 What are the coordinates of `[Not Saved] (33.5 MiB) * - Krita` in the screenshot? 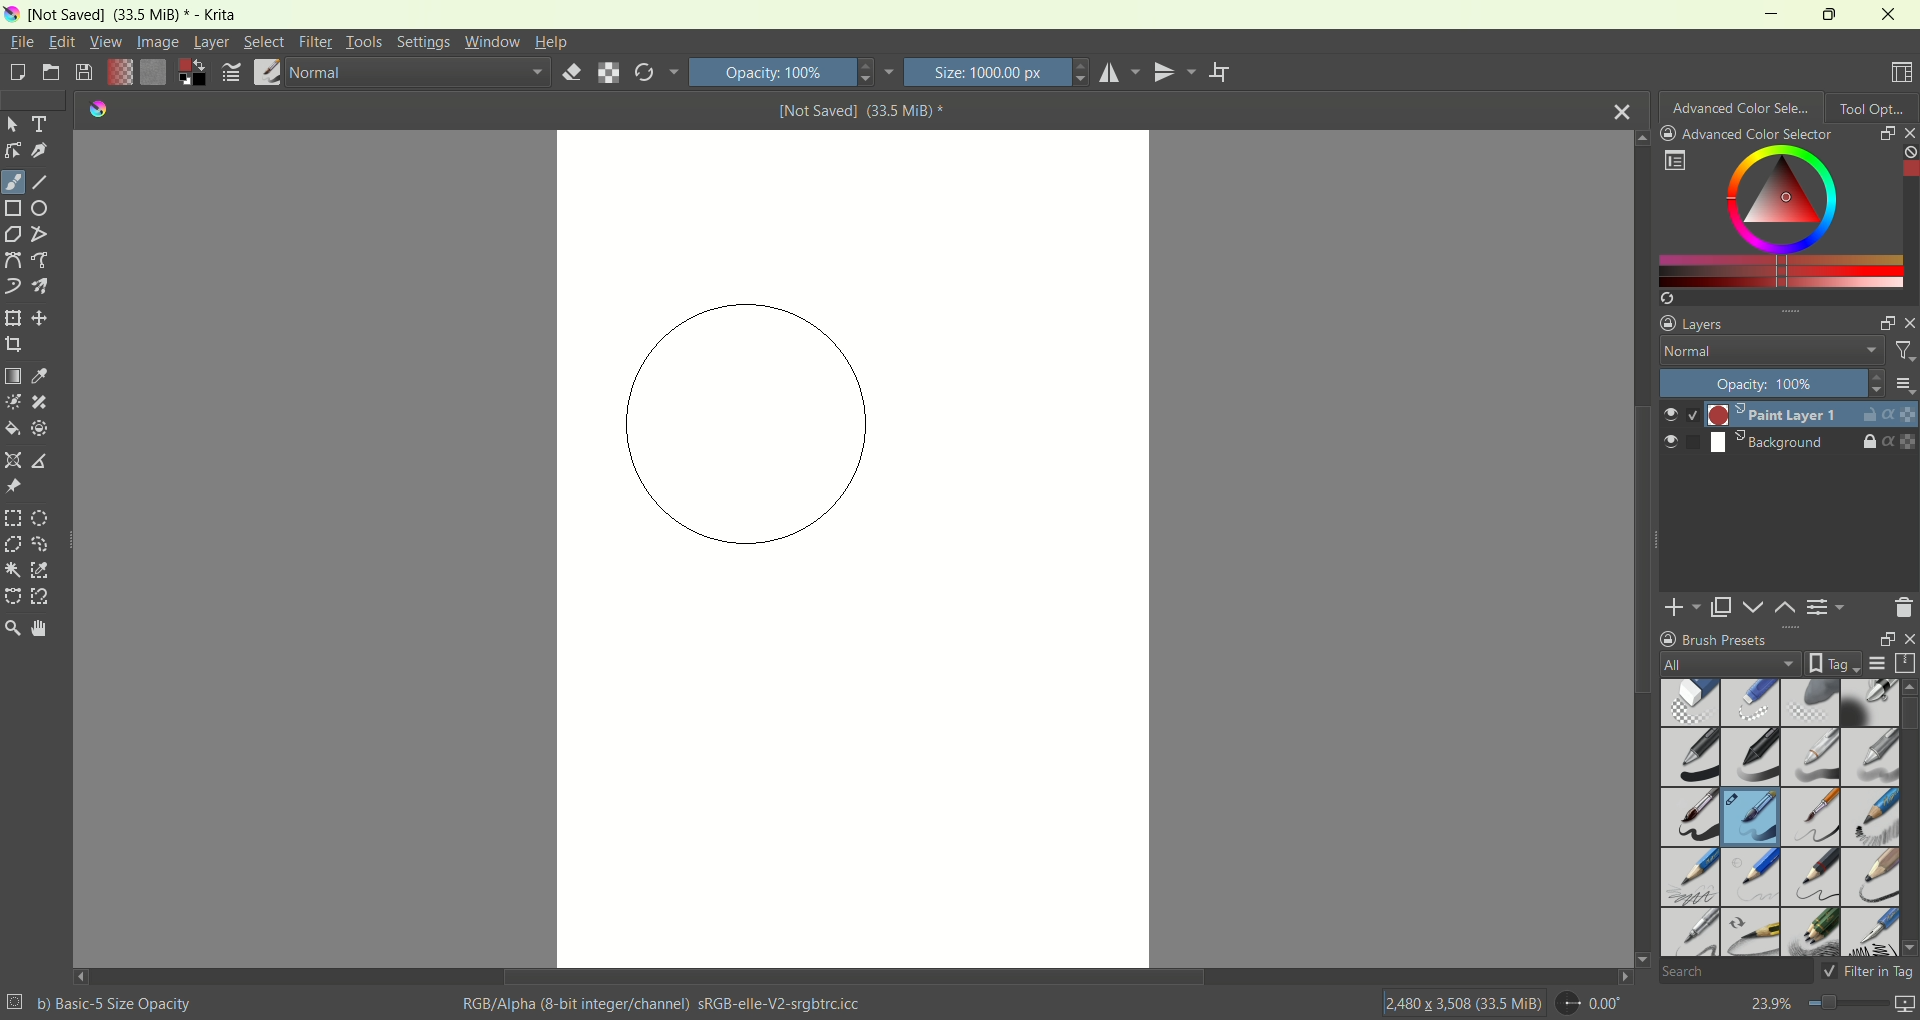 It's located at (134, 16).